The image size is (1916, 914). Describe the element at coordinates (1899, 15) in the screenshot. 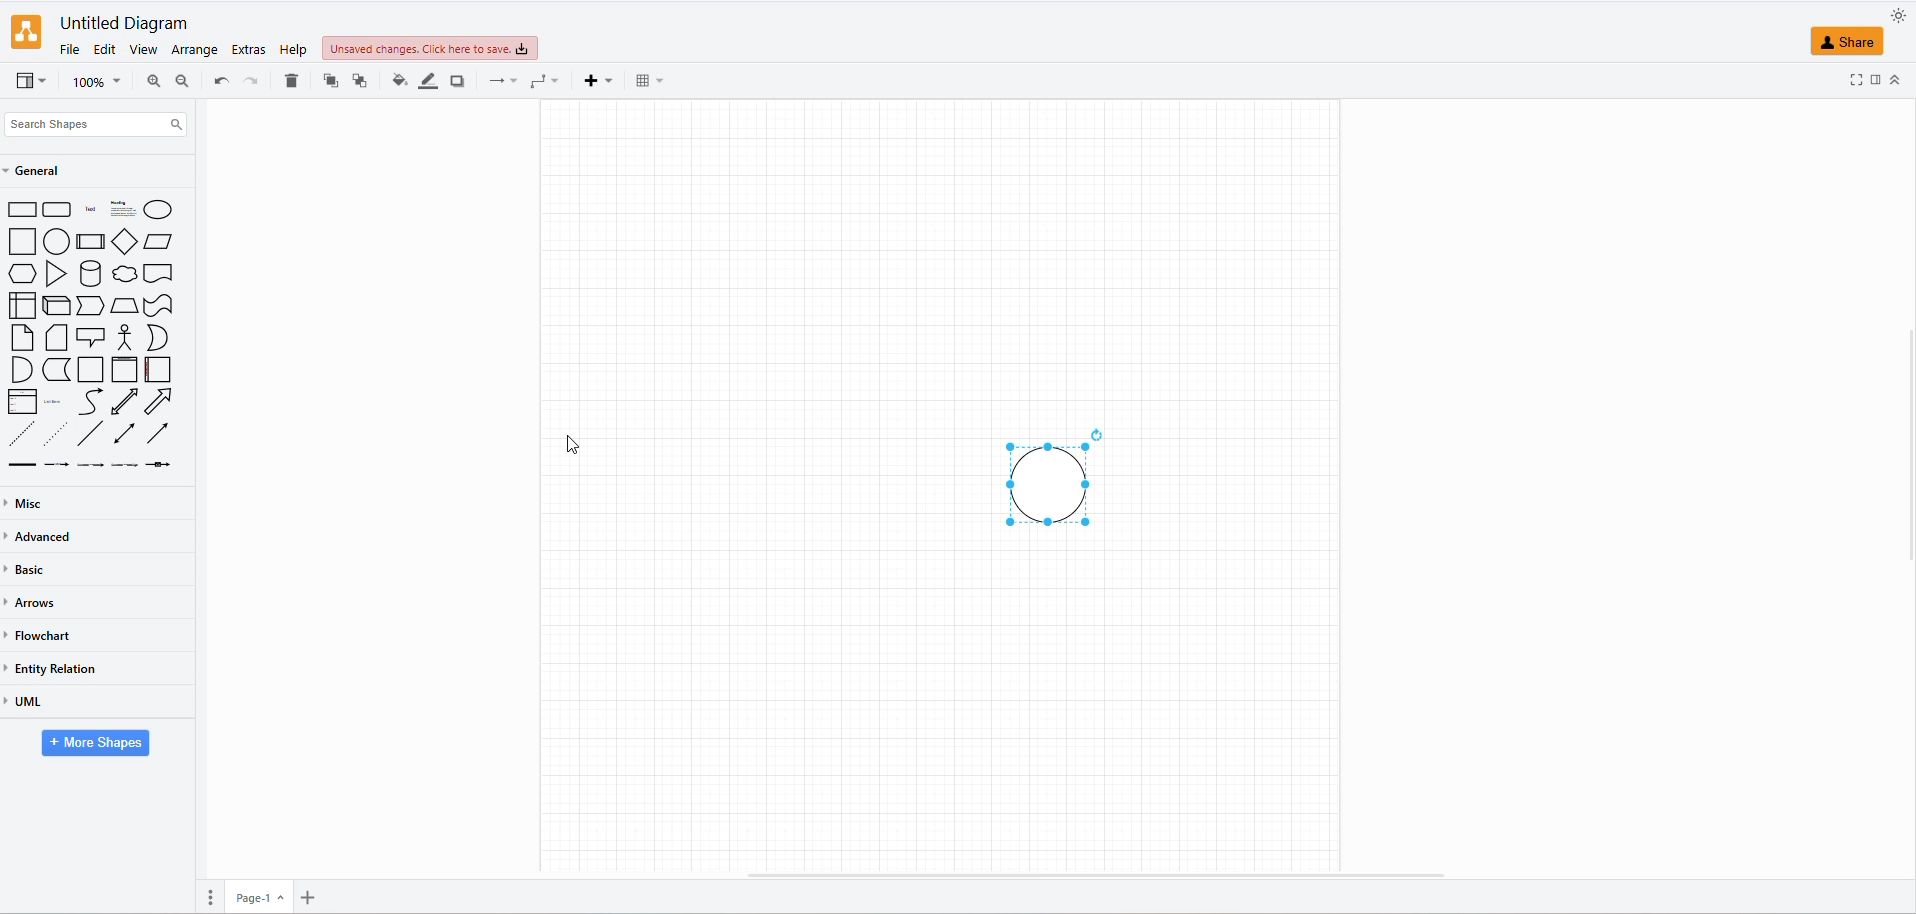

I see `APPEARANCE` at that location.